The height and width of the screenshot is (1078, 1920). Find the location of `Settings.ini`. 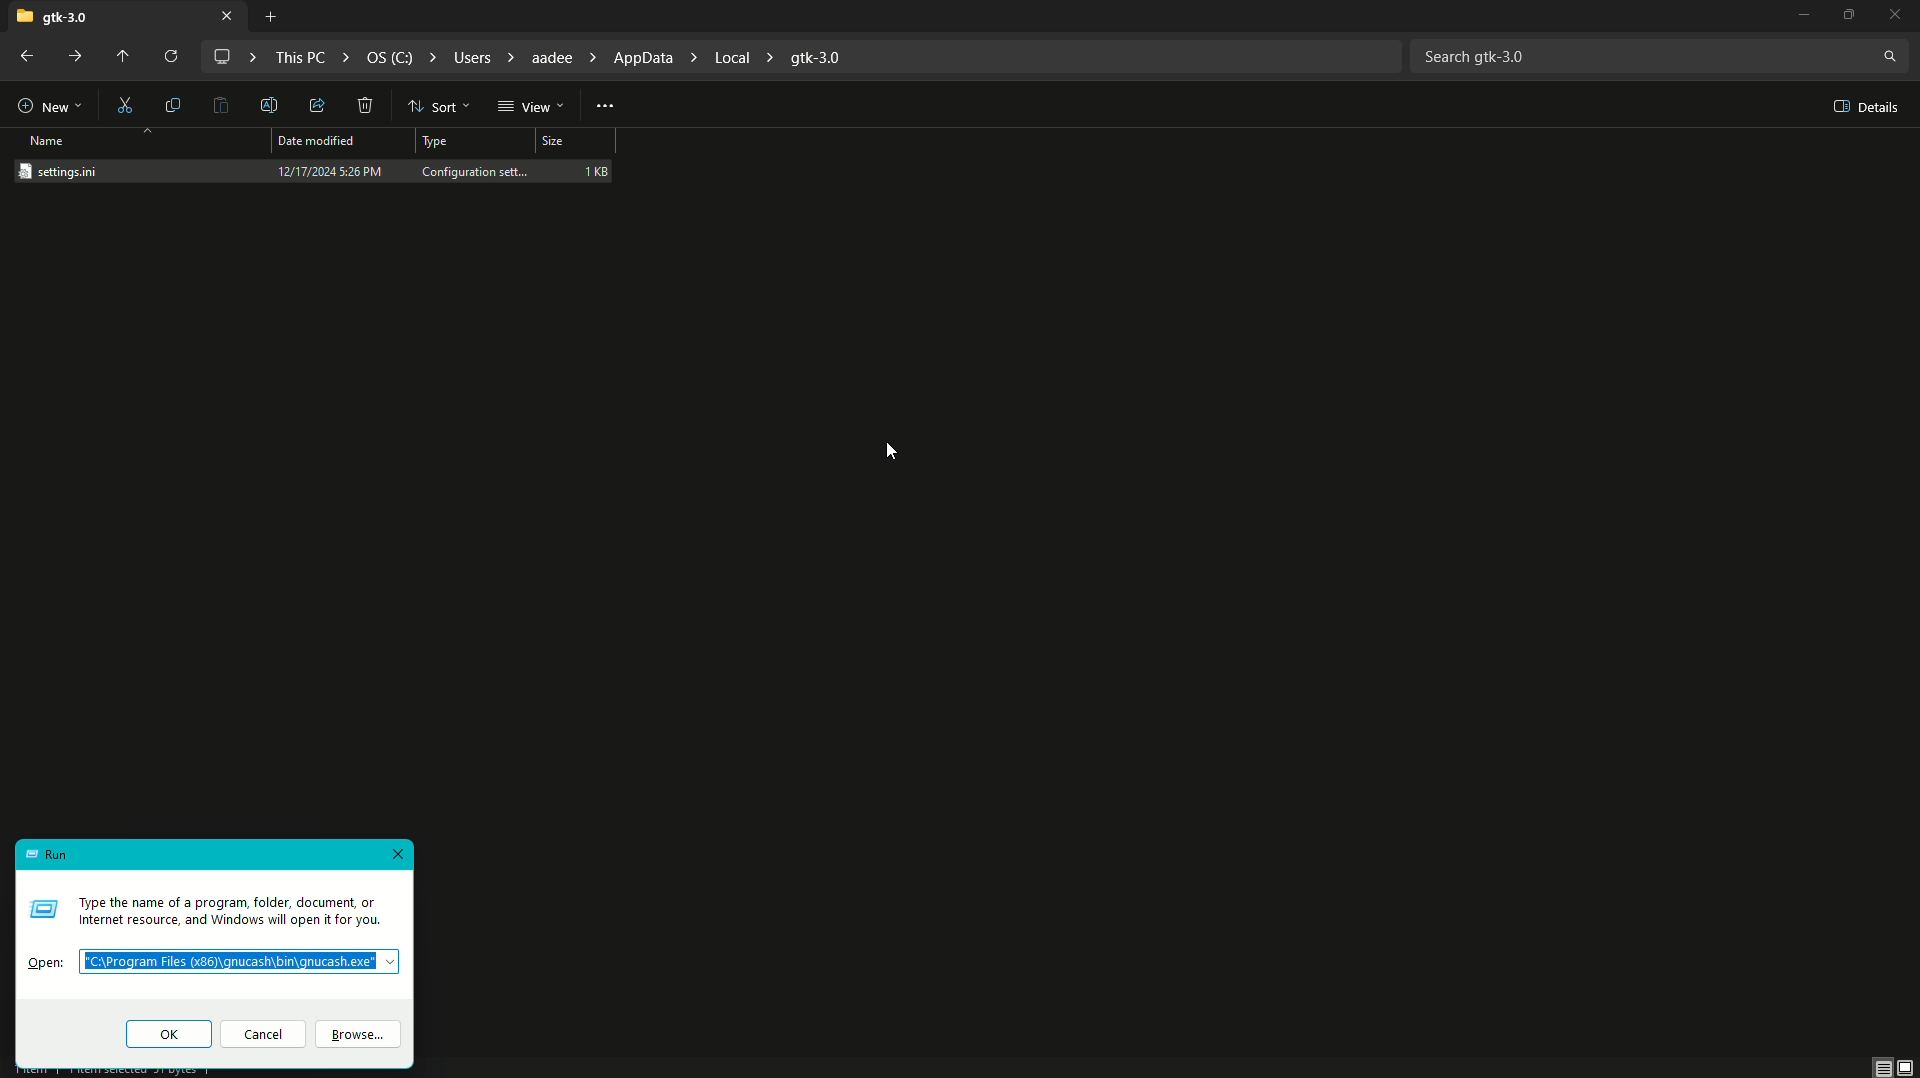

Settings.ini is located at coordinates (70, 171).